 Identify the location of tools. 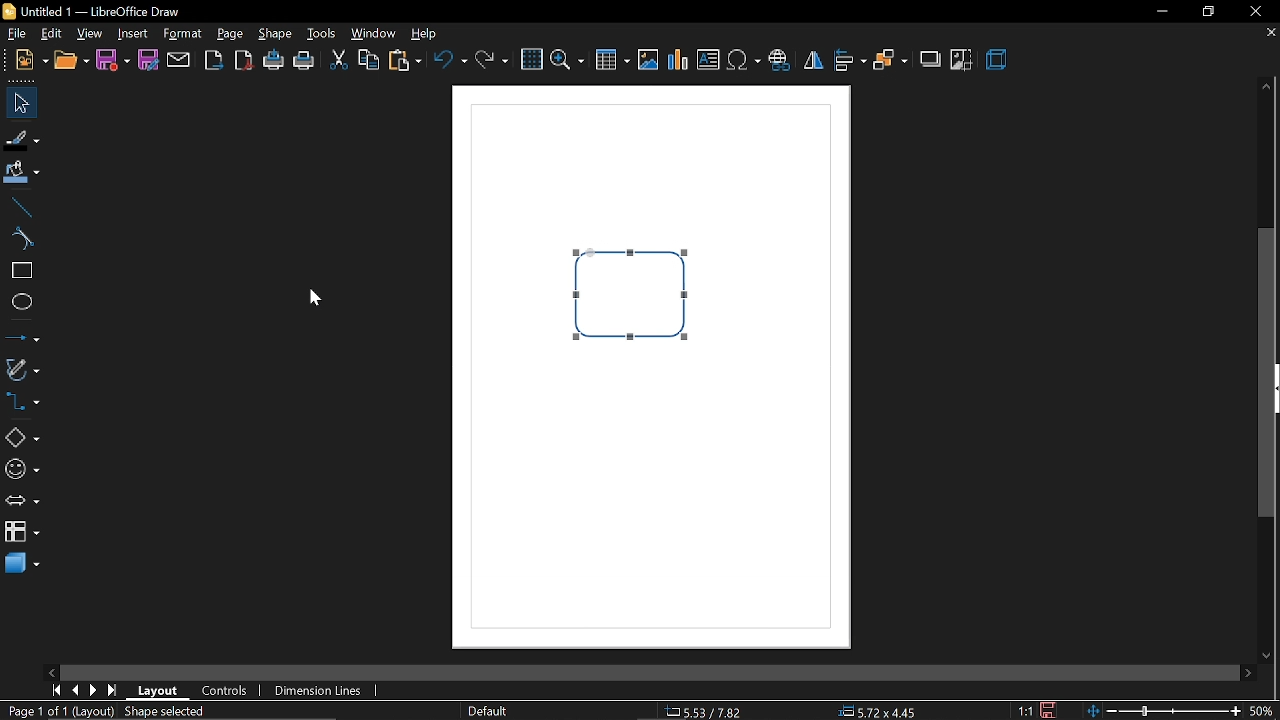
(324, 34).